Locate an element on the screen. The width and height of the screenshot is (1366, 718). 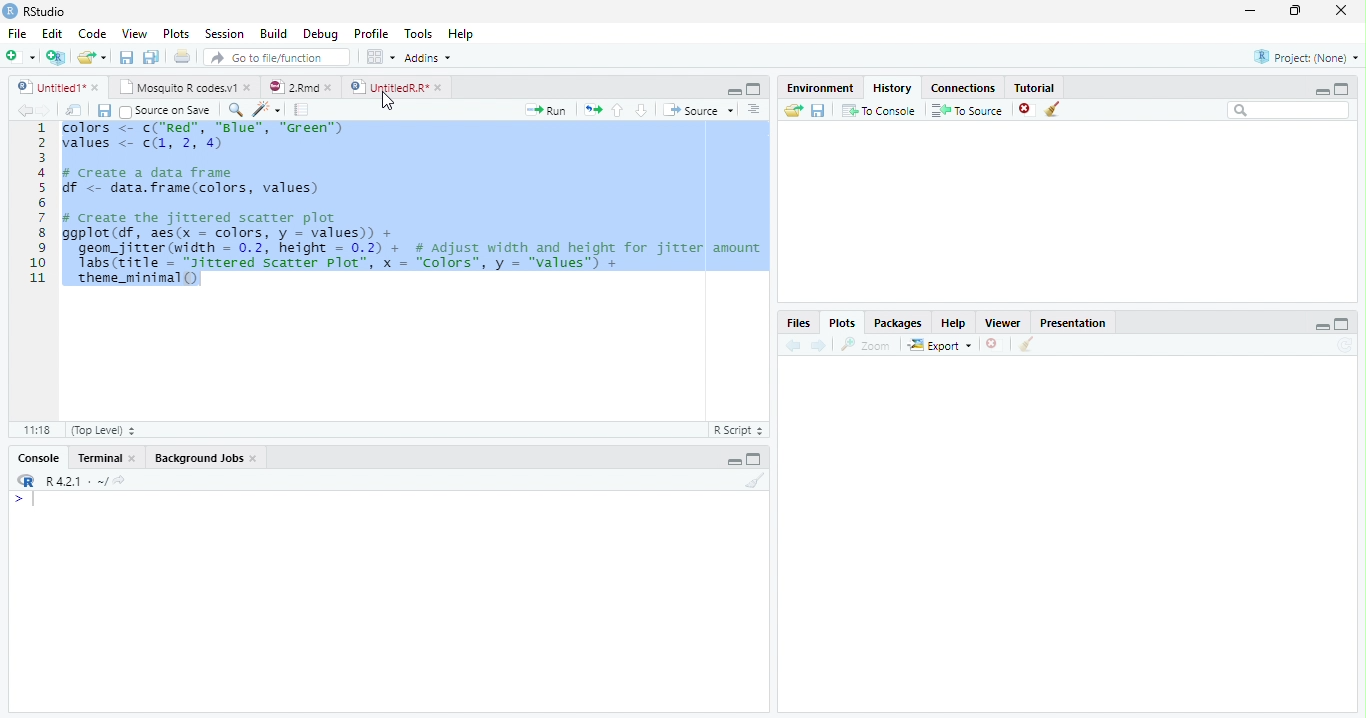
R 4.2.1 . ~/ is located at coordinates (76, 481).